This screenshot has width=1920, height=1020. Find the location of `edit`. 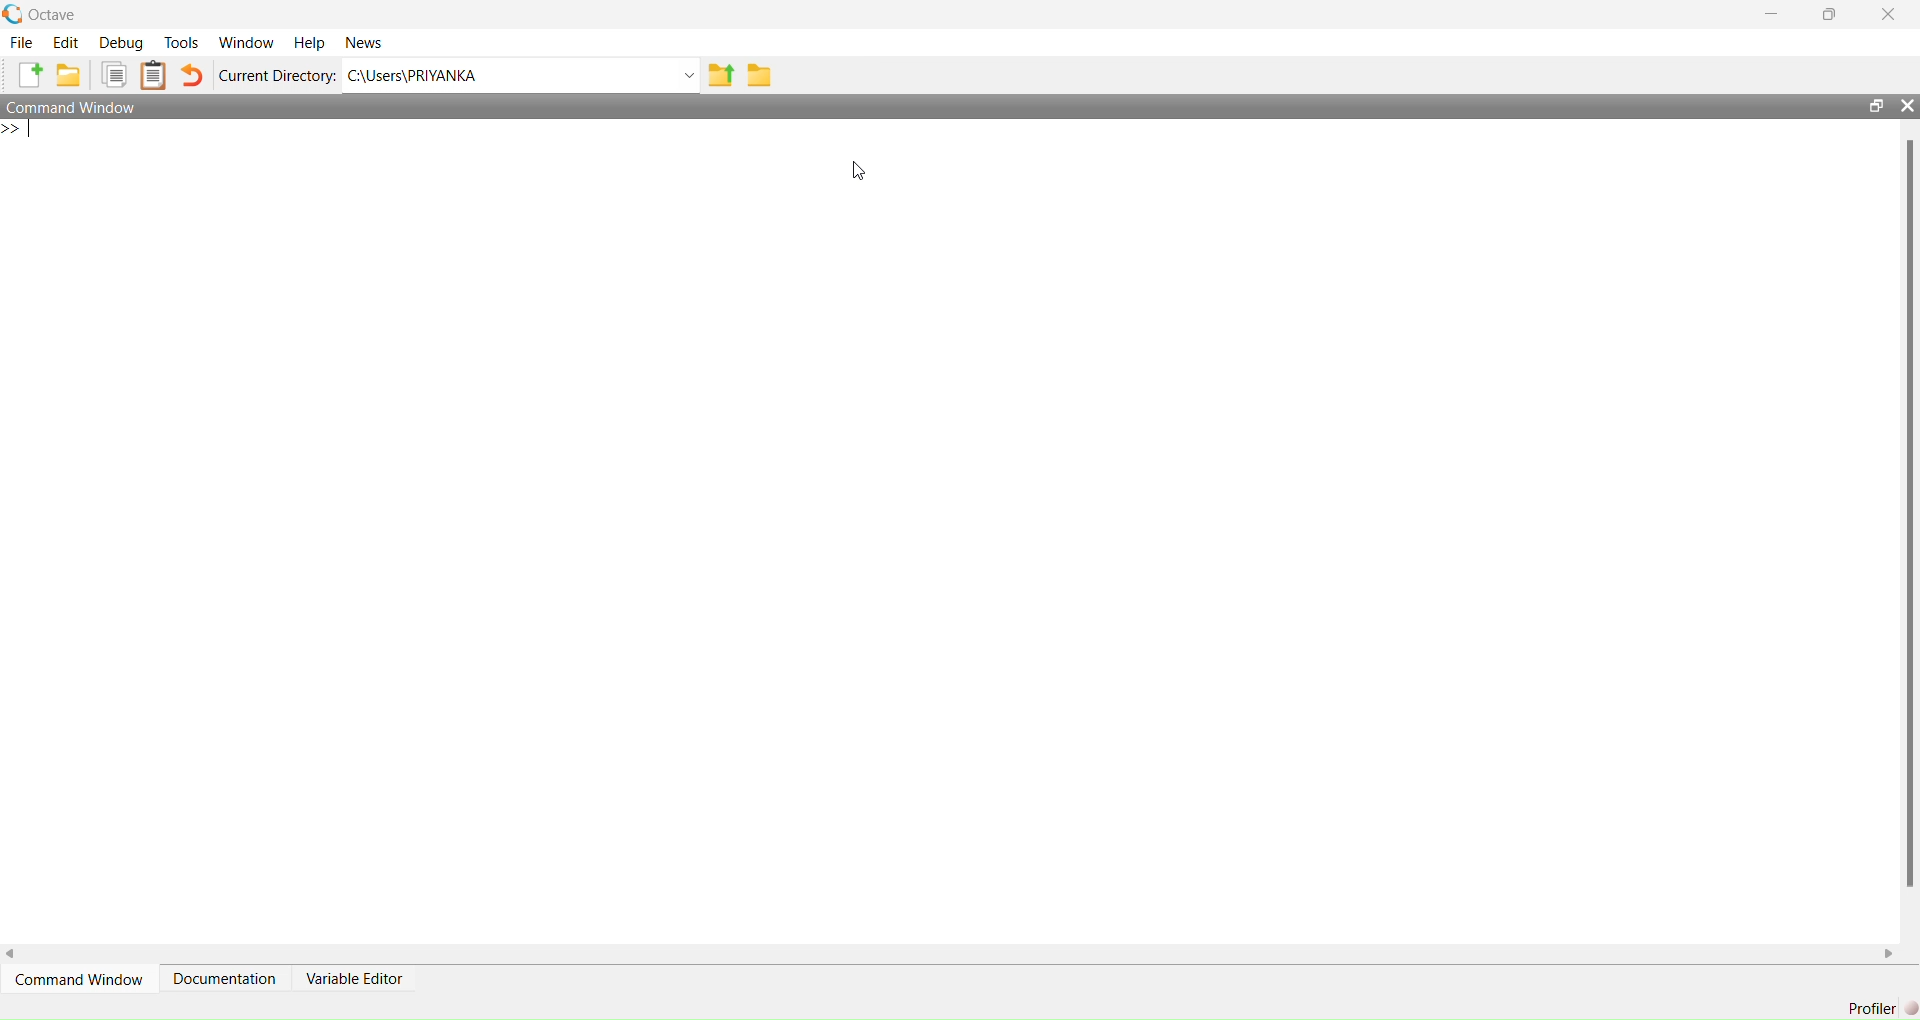

edit is located at coordinates (64, 43).